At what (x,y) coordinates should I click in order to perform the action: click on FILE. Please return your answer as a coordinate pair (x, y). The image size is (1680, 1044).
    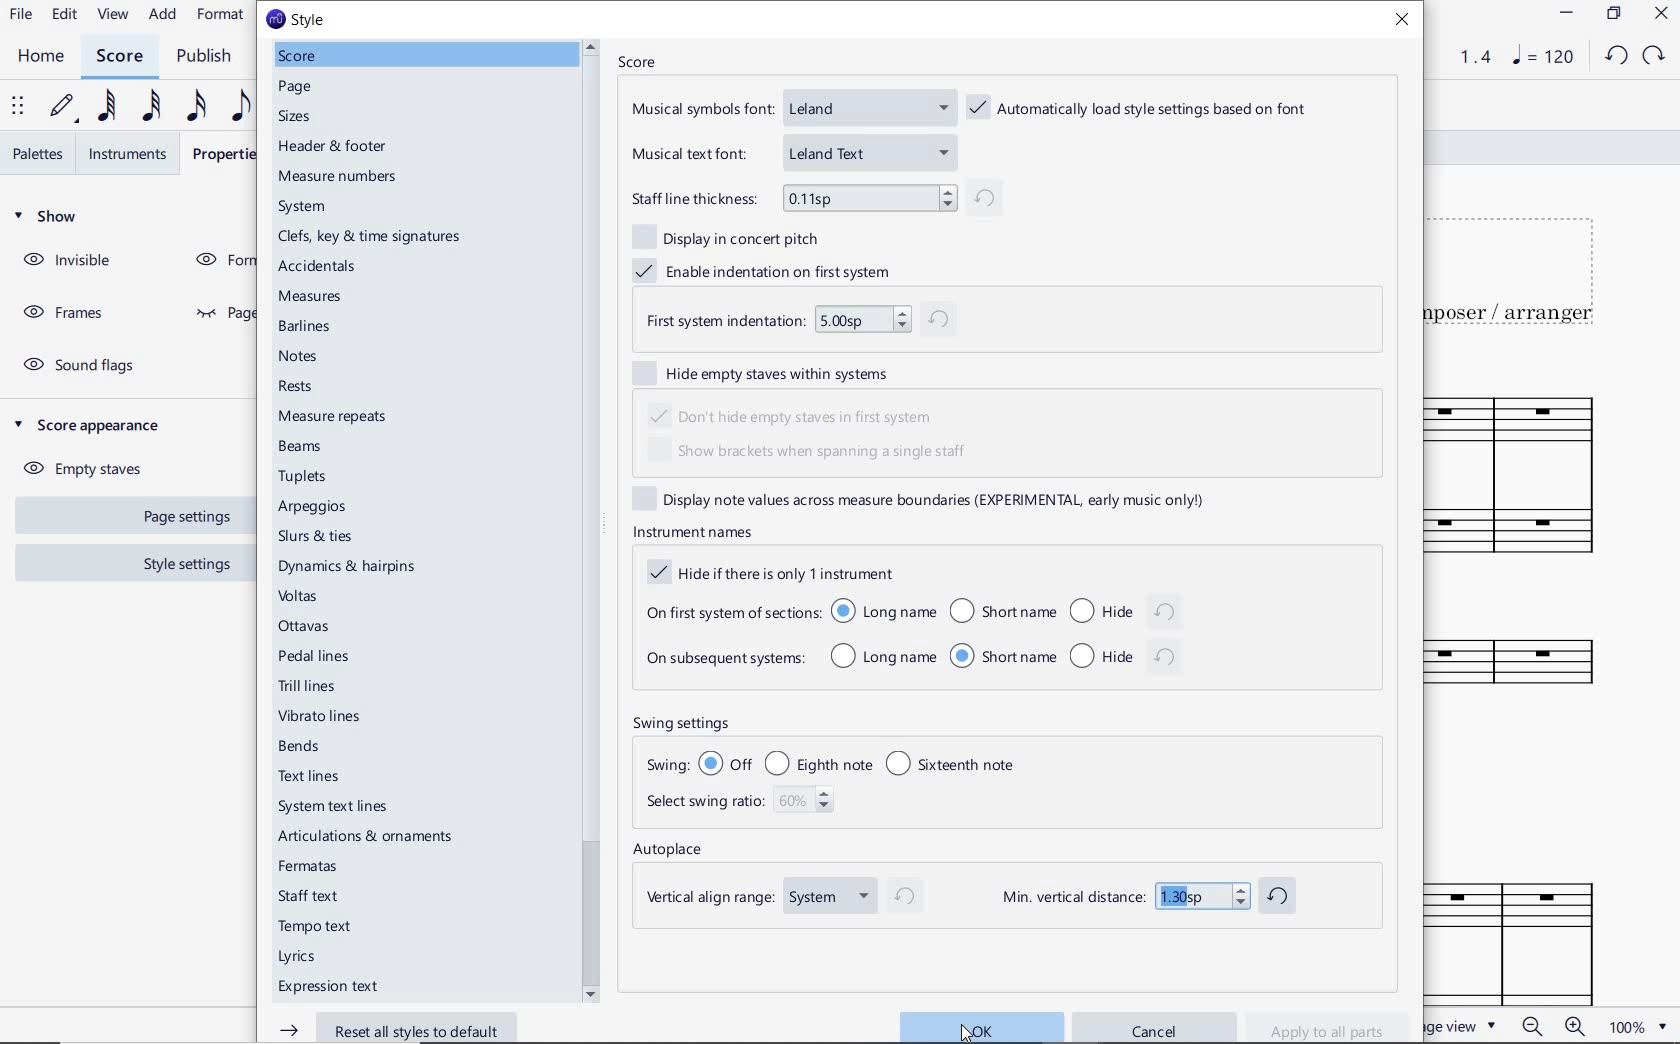
    Looking at the image, I should click on (21, 15).